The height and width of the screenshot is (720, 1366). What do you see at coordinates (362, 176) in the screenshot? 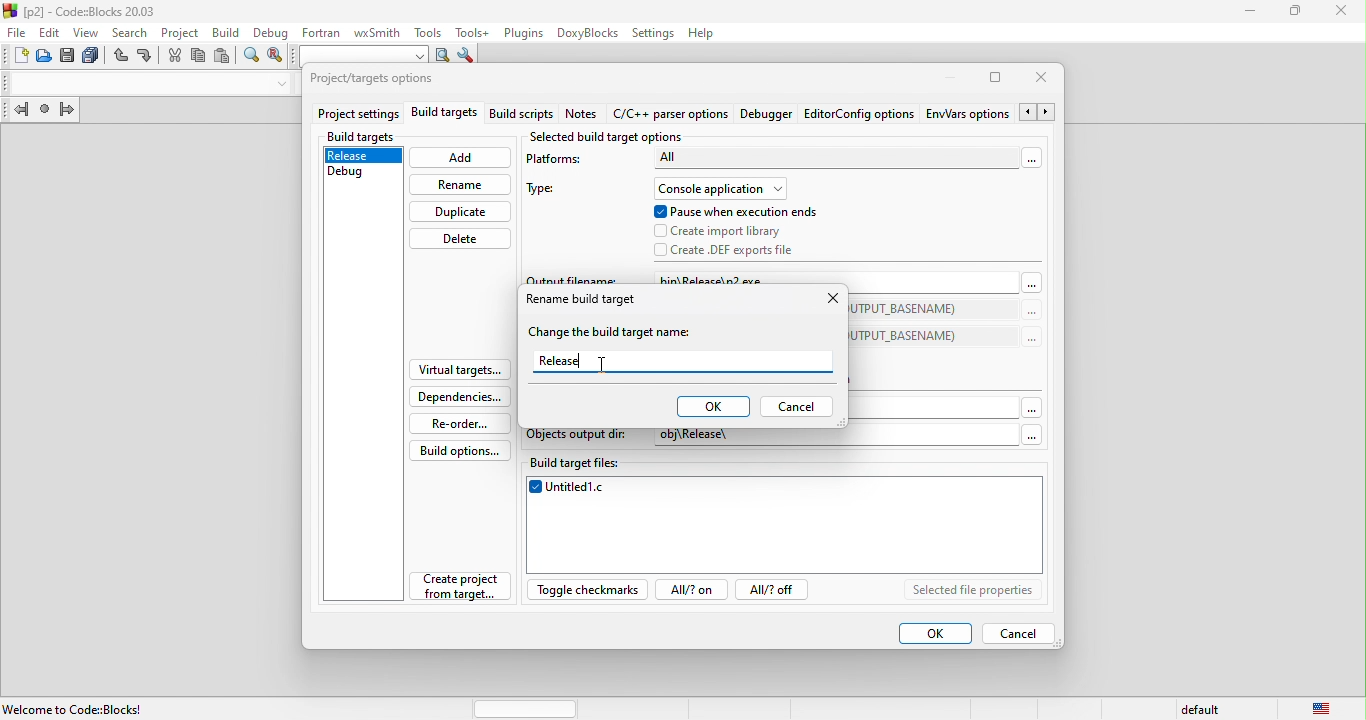
I see `debug` at bounding box center [362, 176].